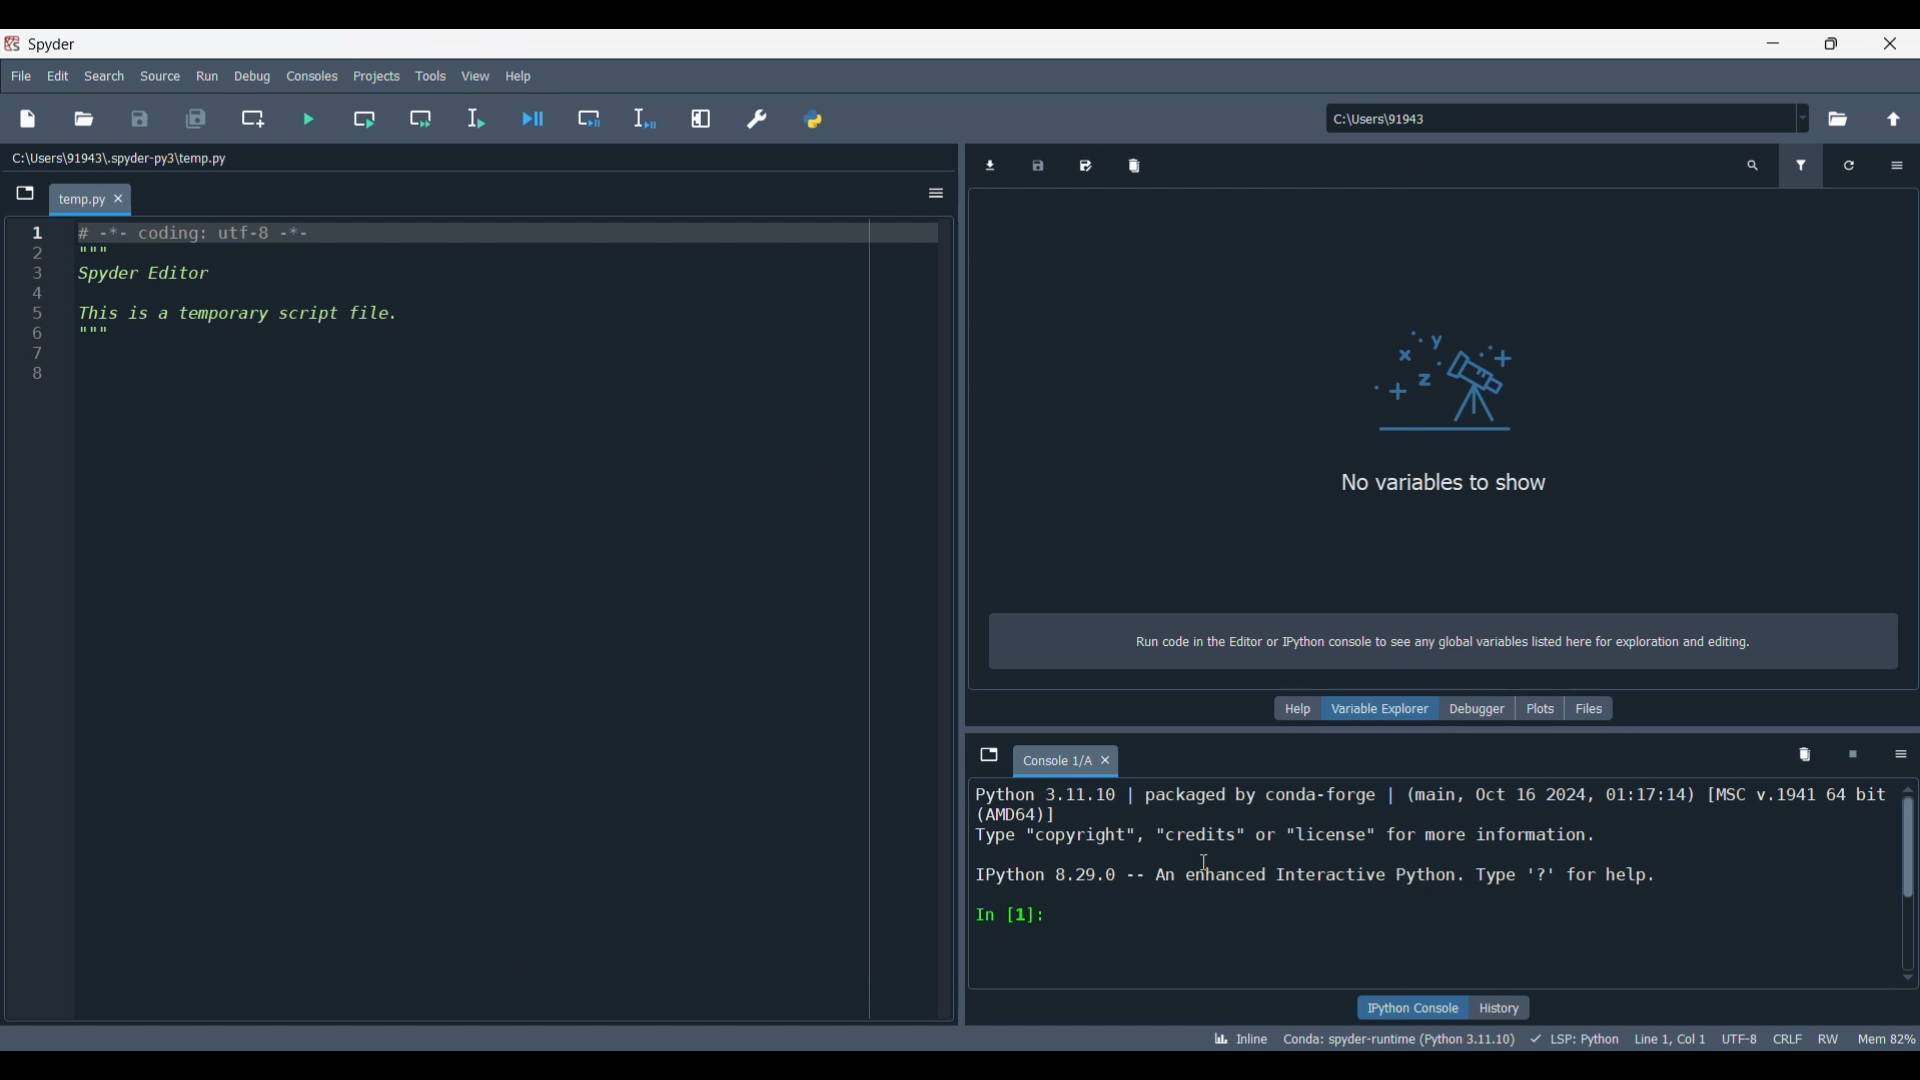  Describe the element at coordinates (431, 75) in the screenshot. I see `Tools menu` at that location.